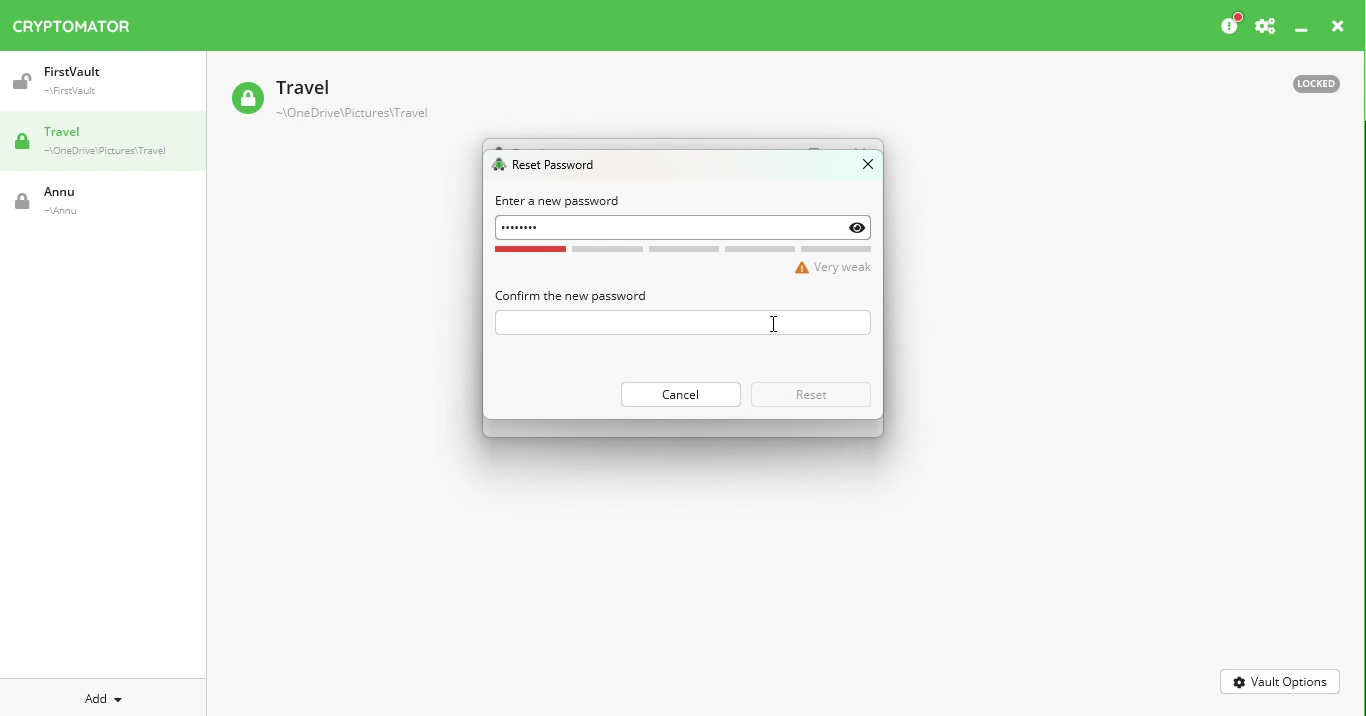 The height and width of the screenshot is (716, 1366). Describe the element at coordinates (685, 261) in the screenshot. I see `Password strength` at that location.